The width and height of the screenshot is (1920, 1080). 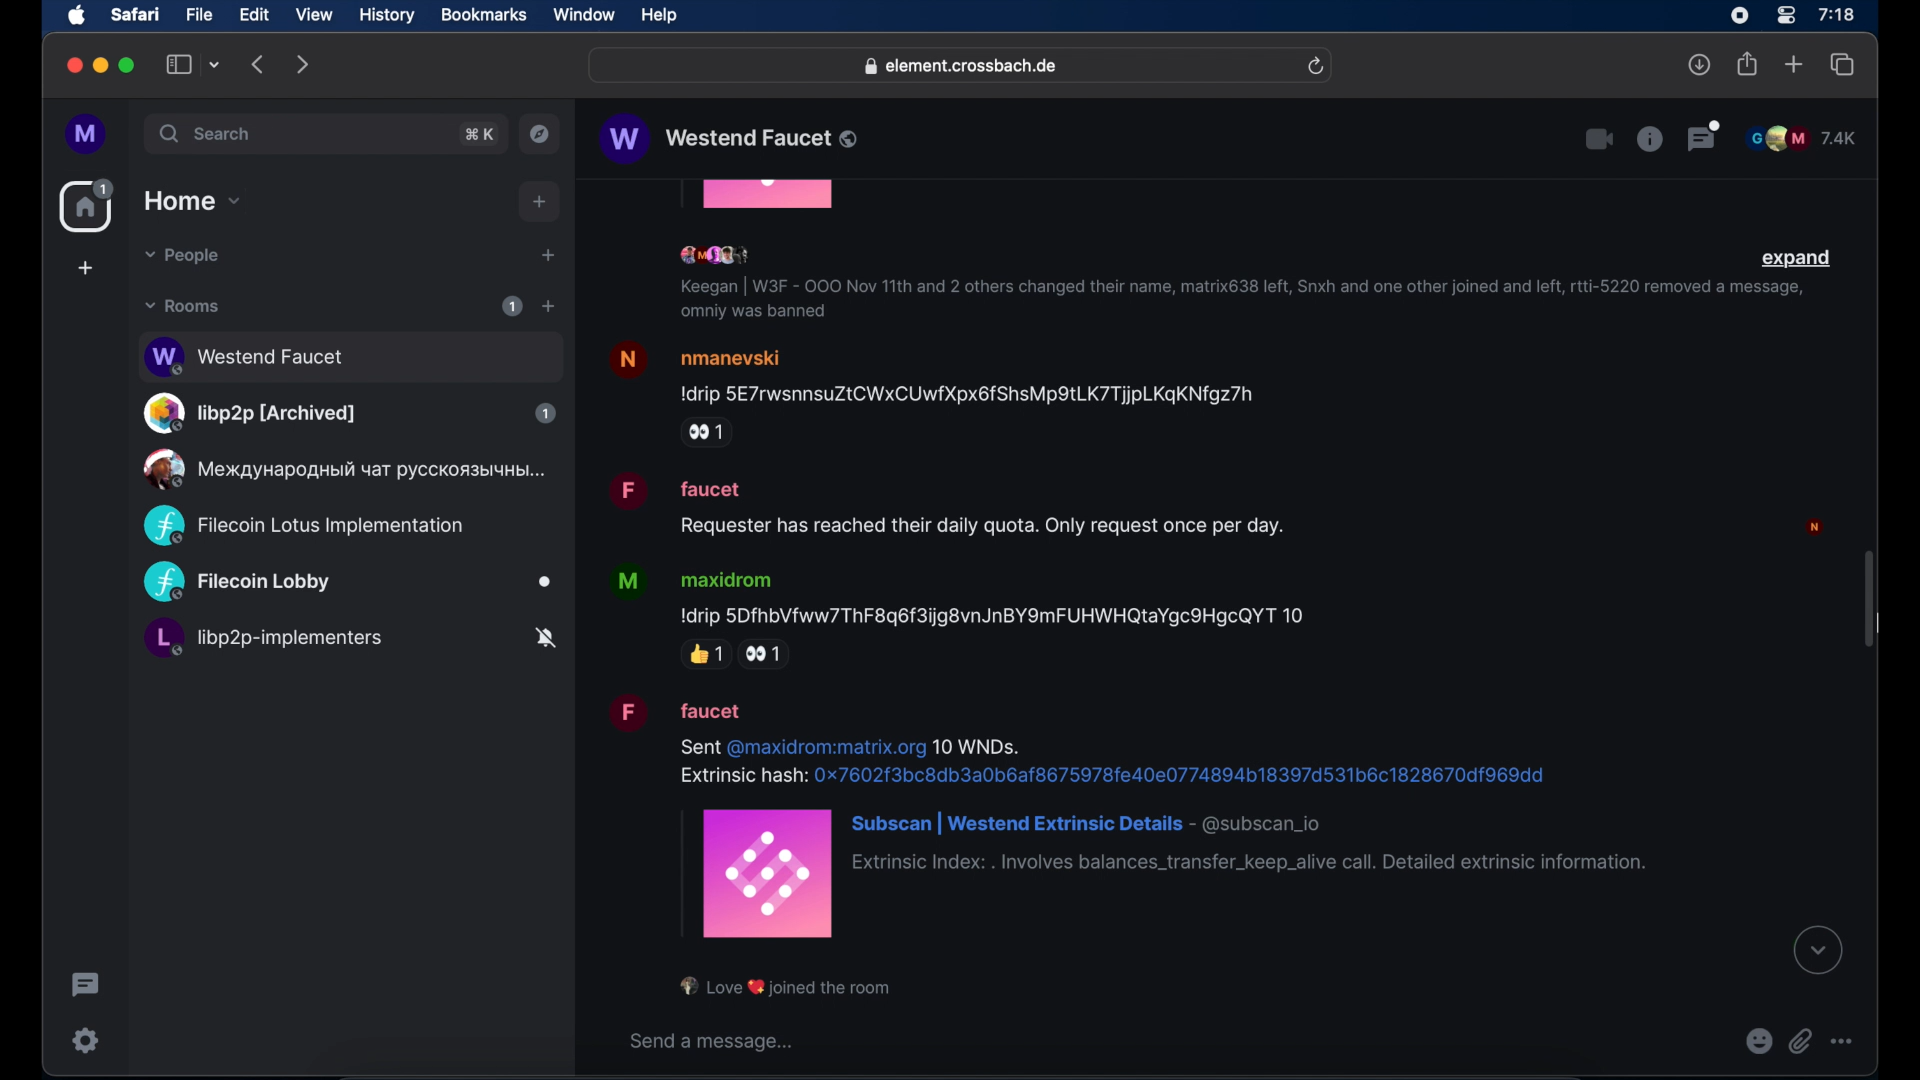 I want to click on edit, so click(x=254, y=14).